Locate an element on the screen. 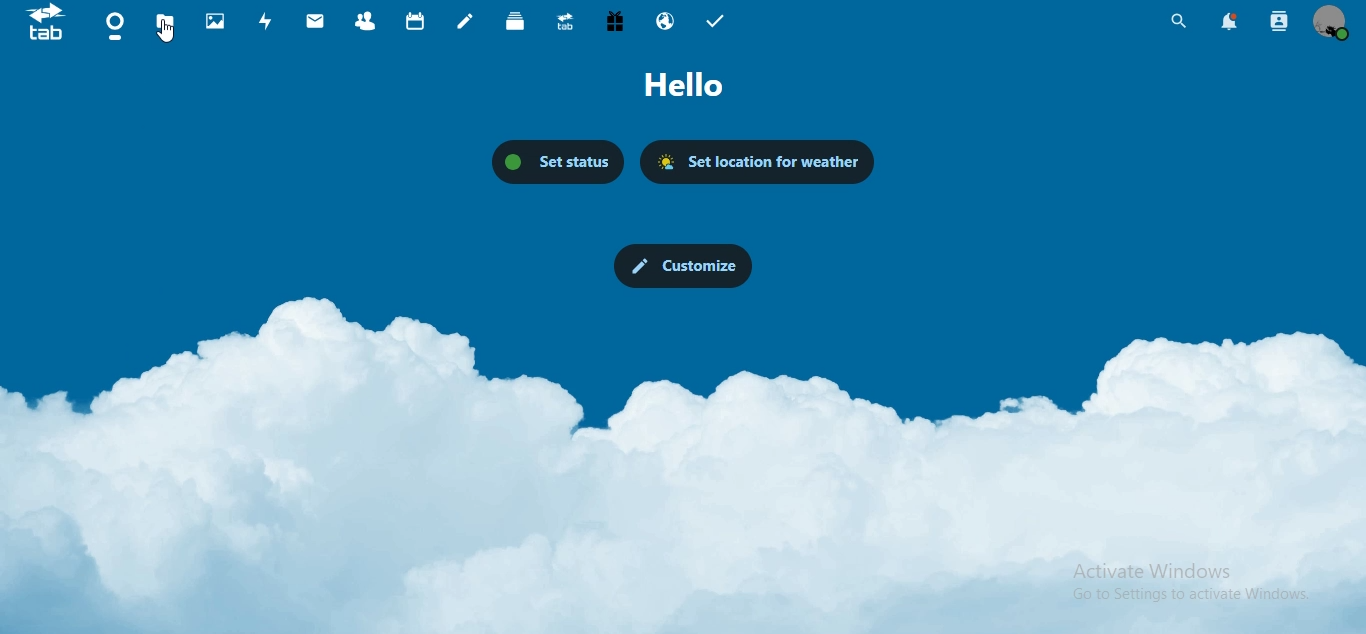 This screenshot has width=1366, height=634. contacts is located at coordinates (362, 22).